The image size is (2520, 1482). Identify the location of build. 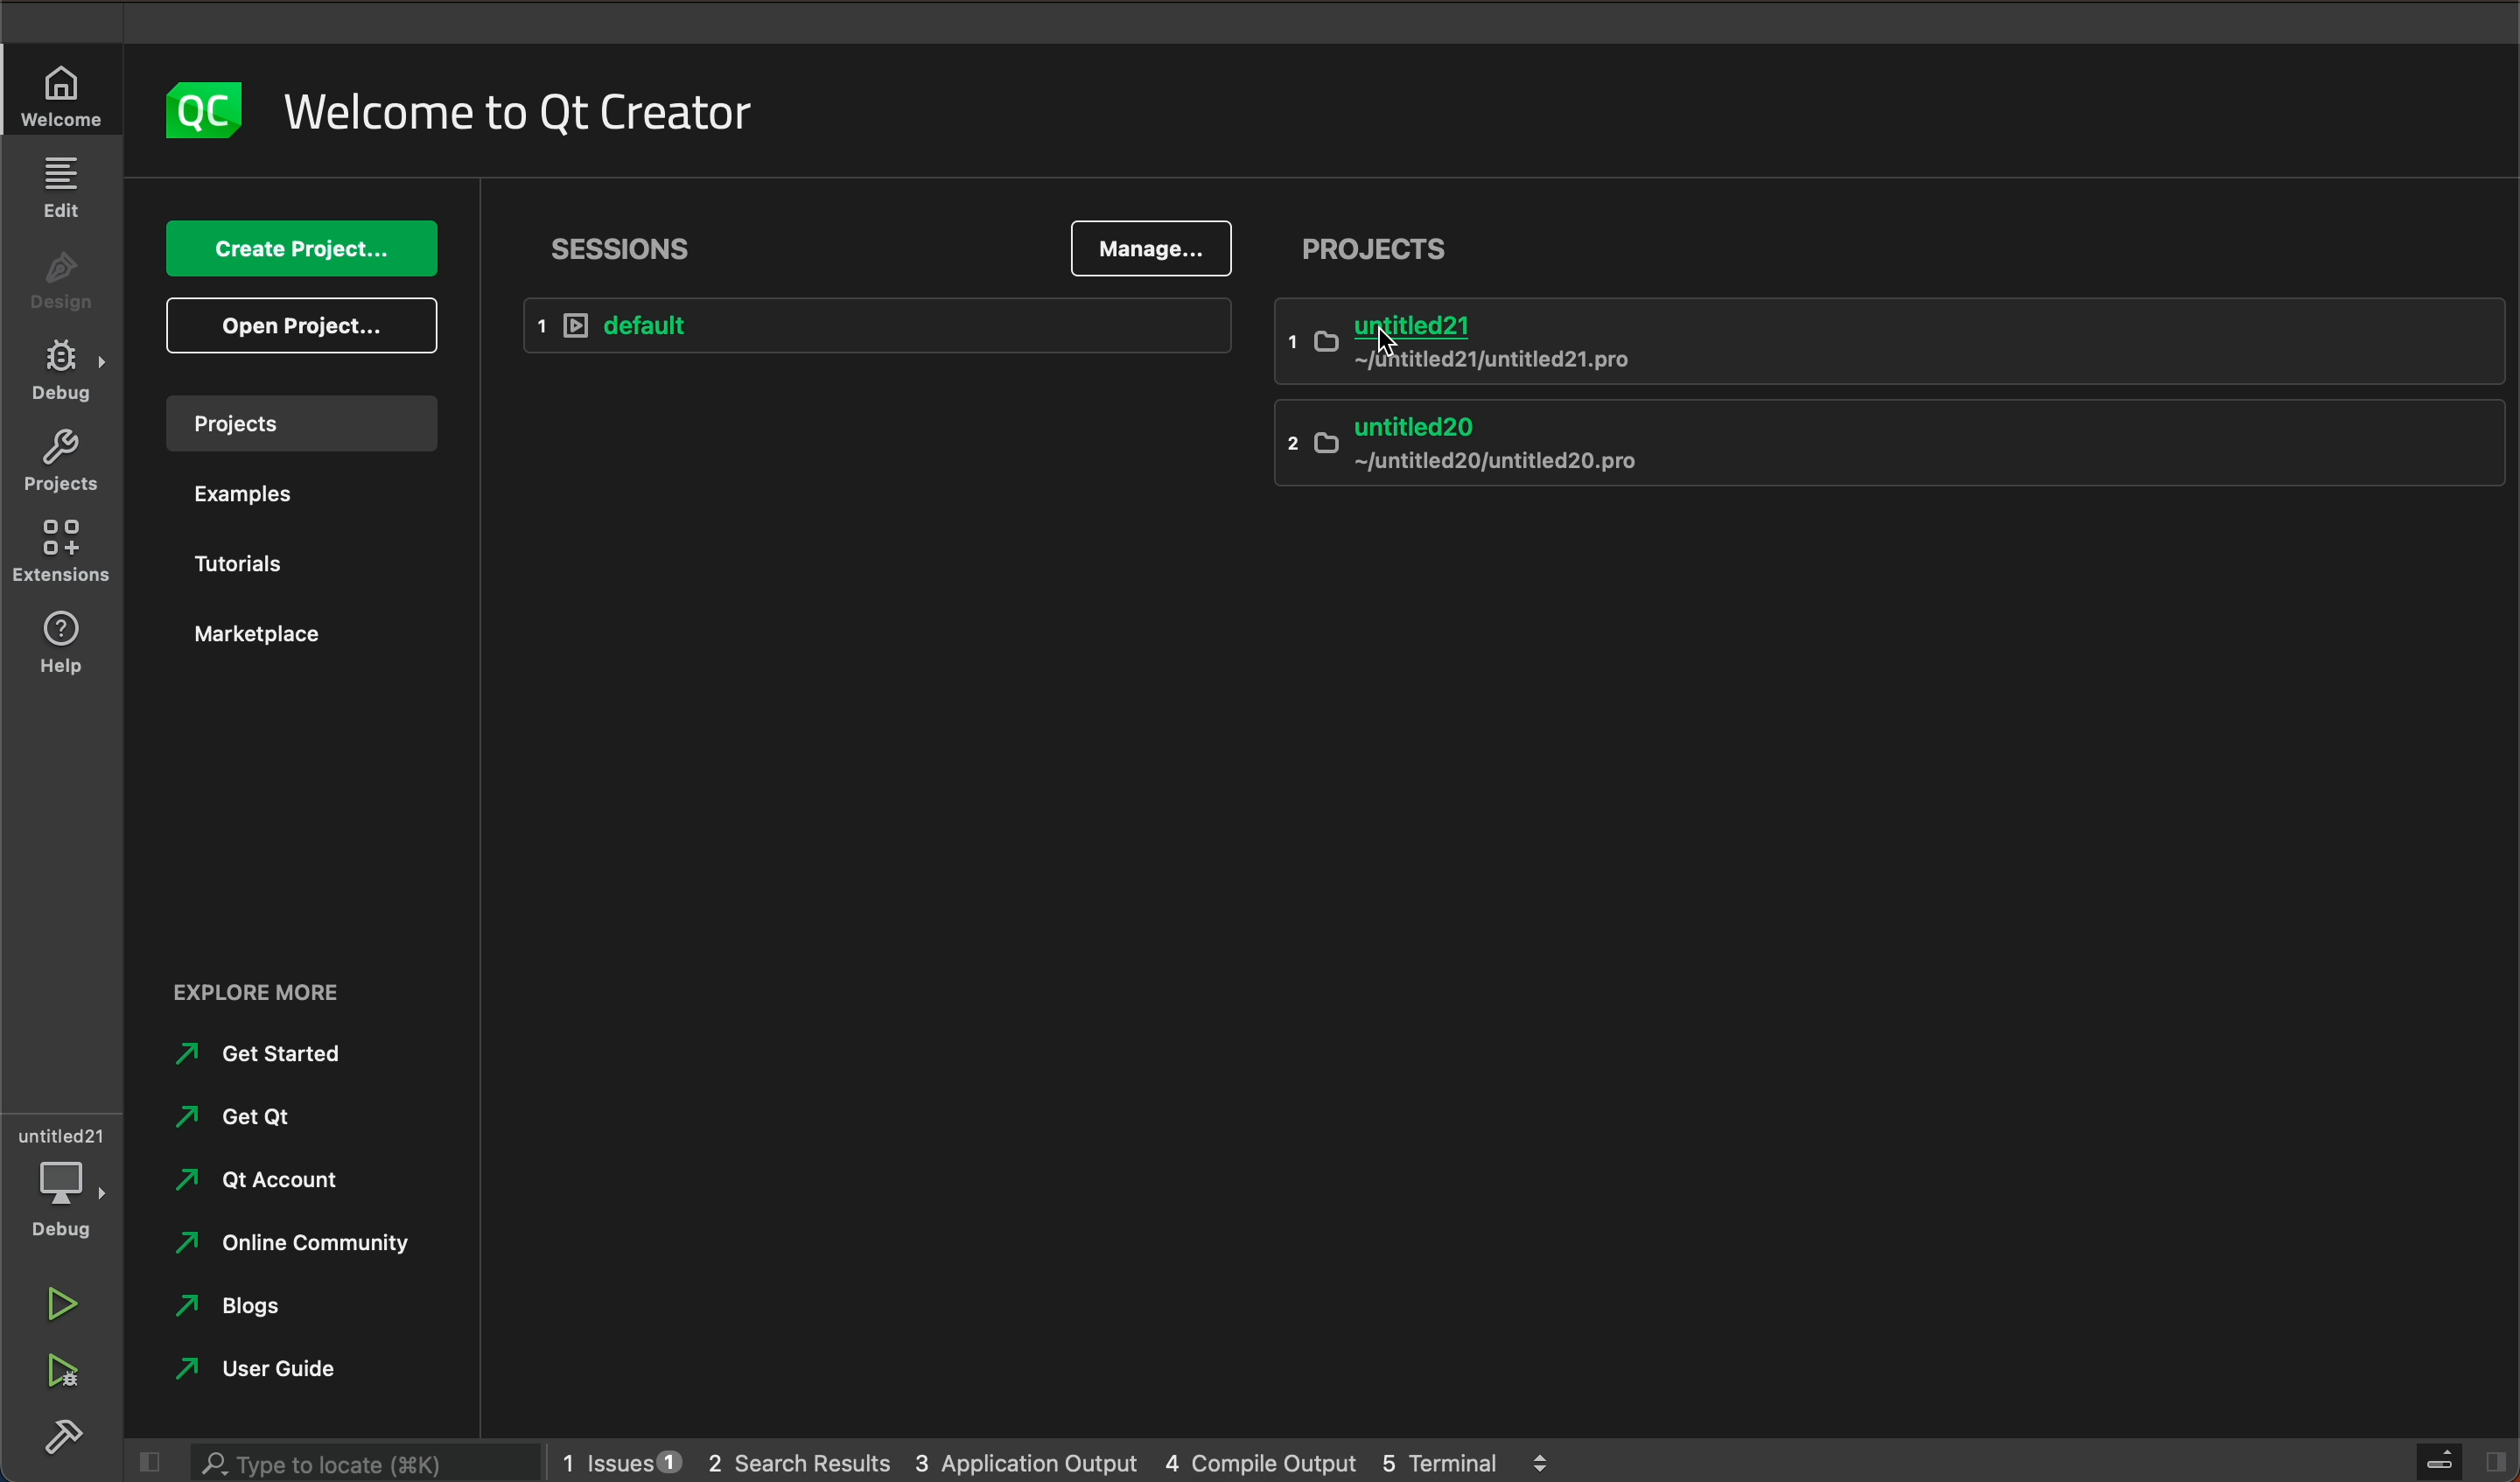
(56, 1446).